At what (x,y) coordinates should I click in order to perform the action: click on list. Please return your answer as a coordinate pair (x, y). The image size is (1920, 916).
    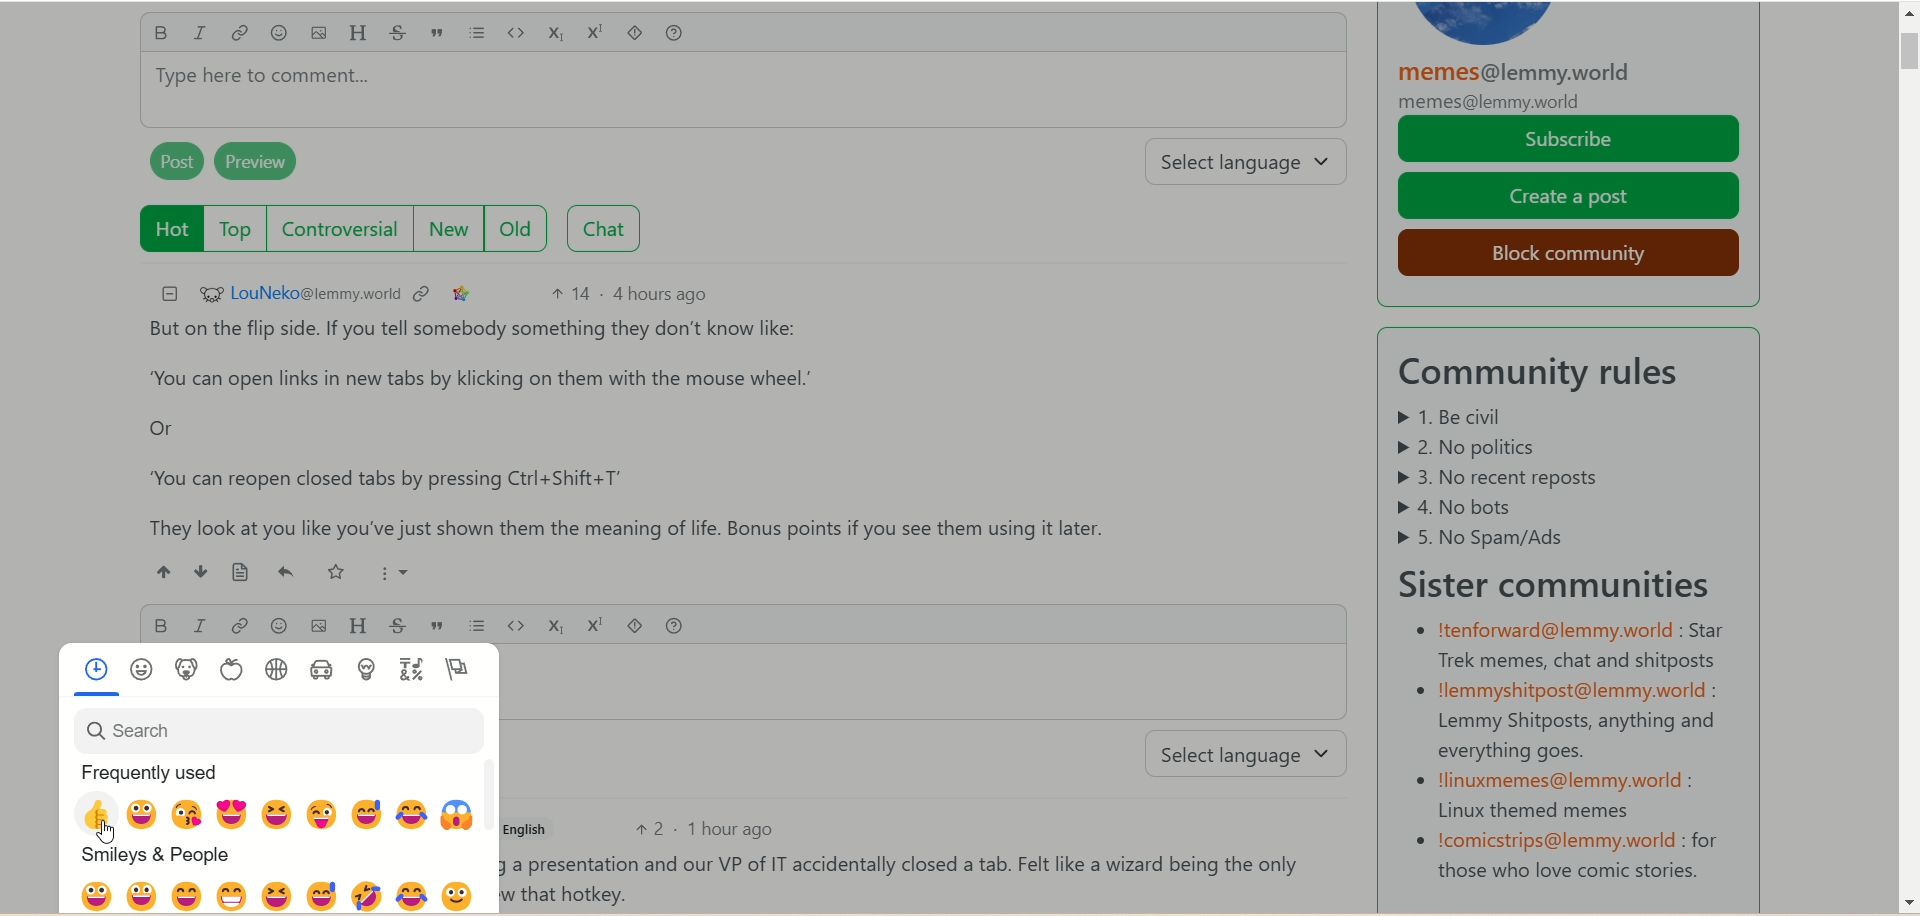
    Looking at the image, I should click on (477, 626).